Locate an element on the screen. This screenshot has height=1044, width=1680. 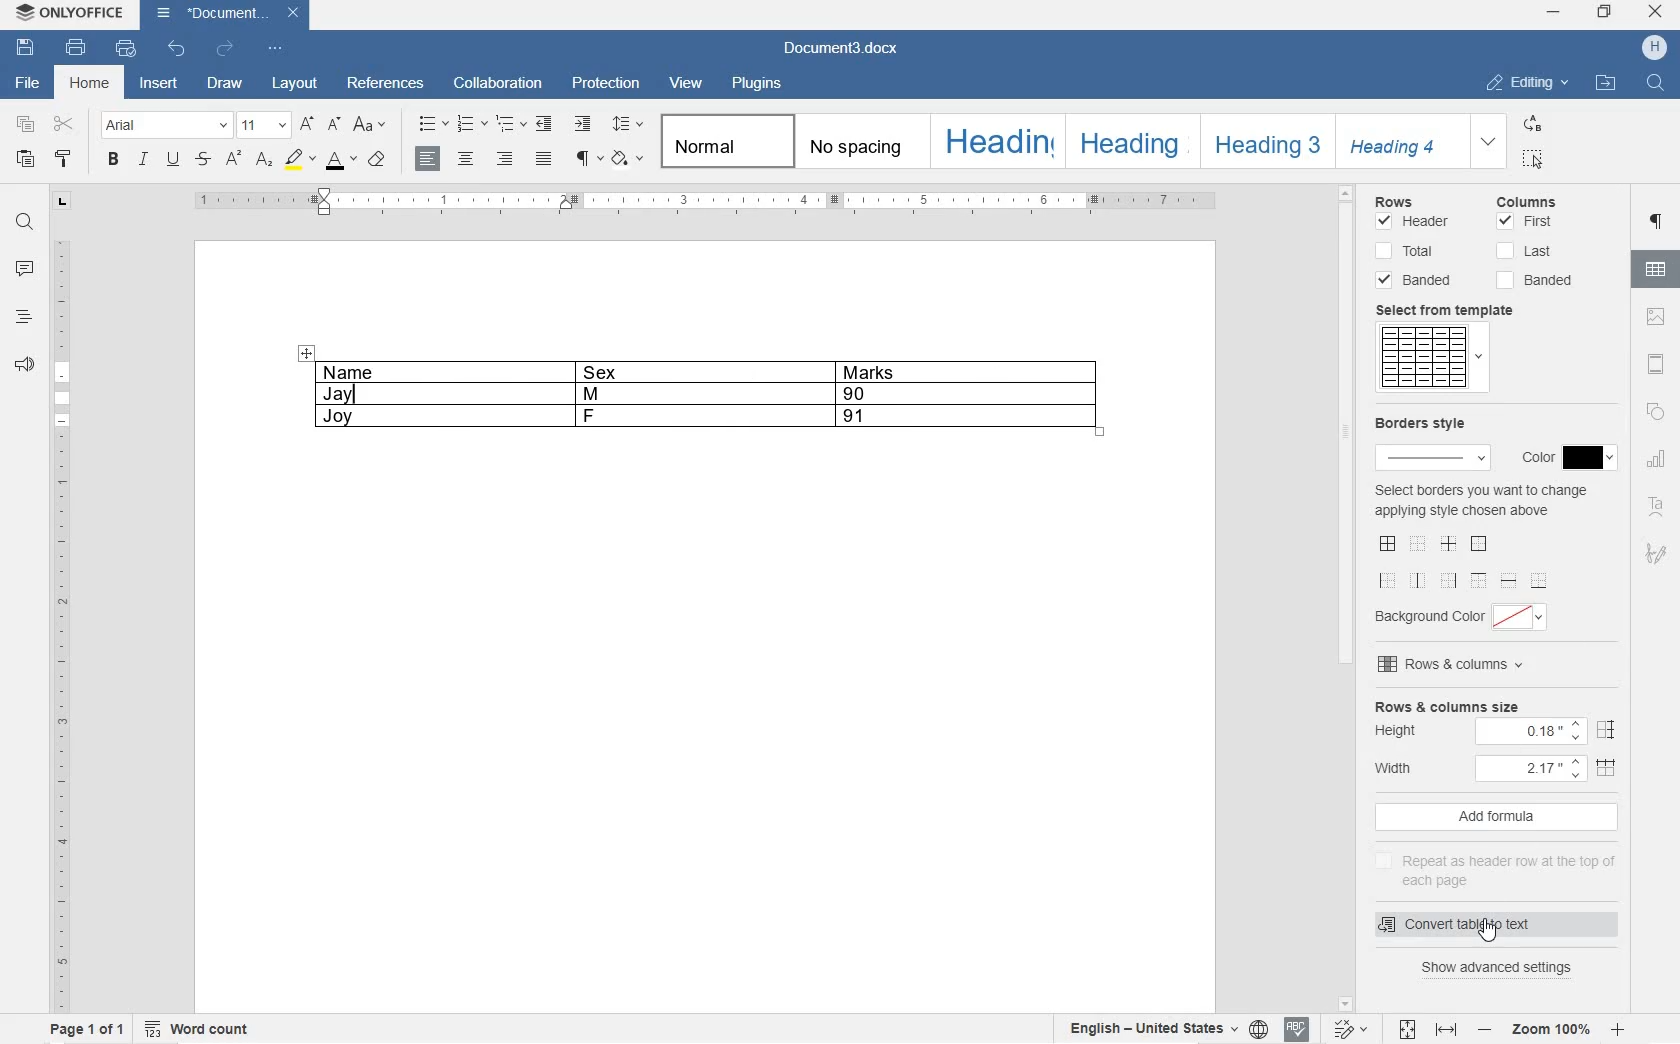
HEADERS & FOOTERS is located at coordinates (1656, 362).